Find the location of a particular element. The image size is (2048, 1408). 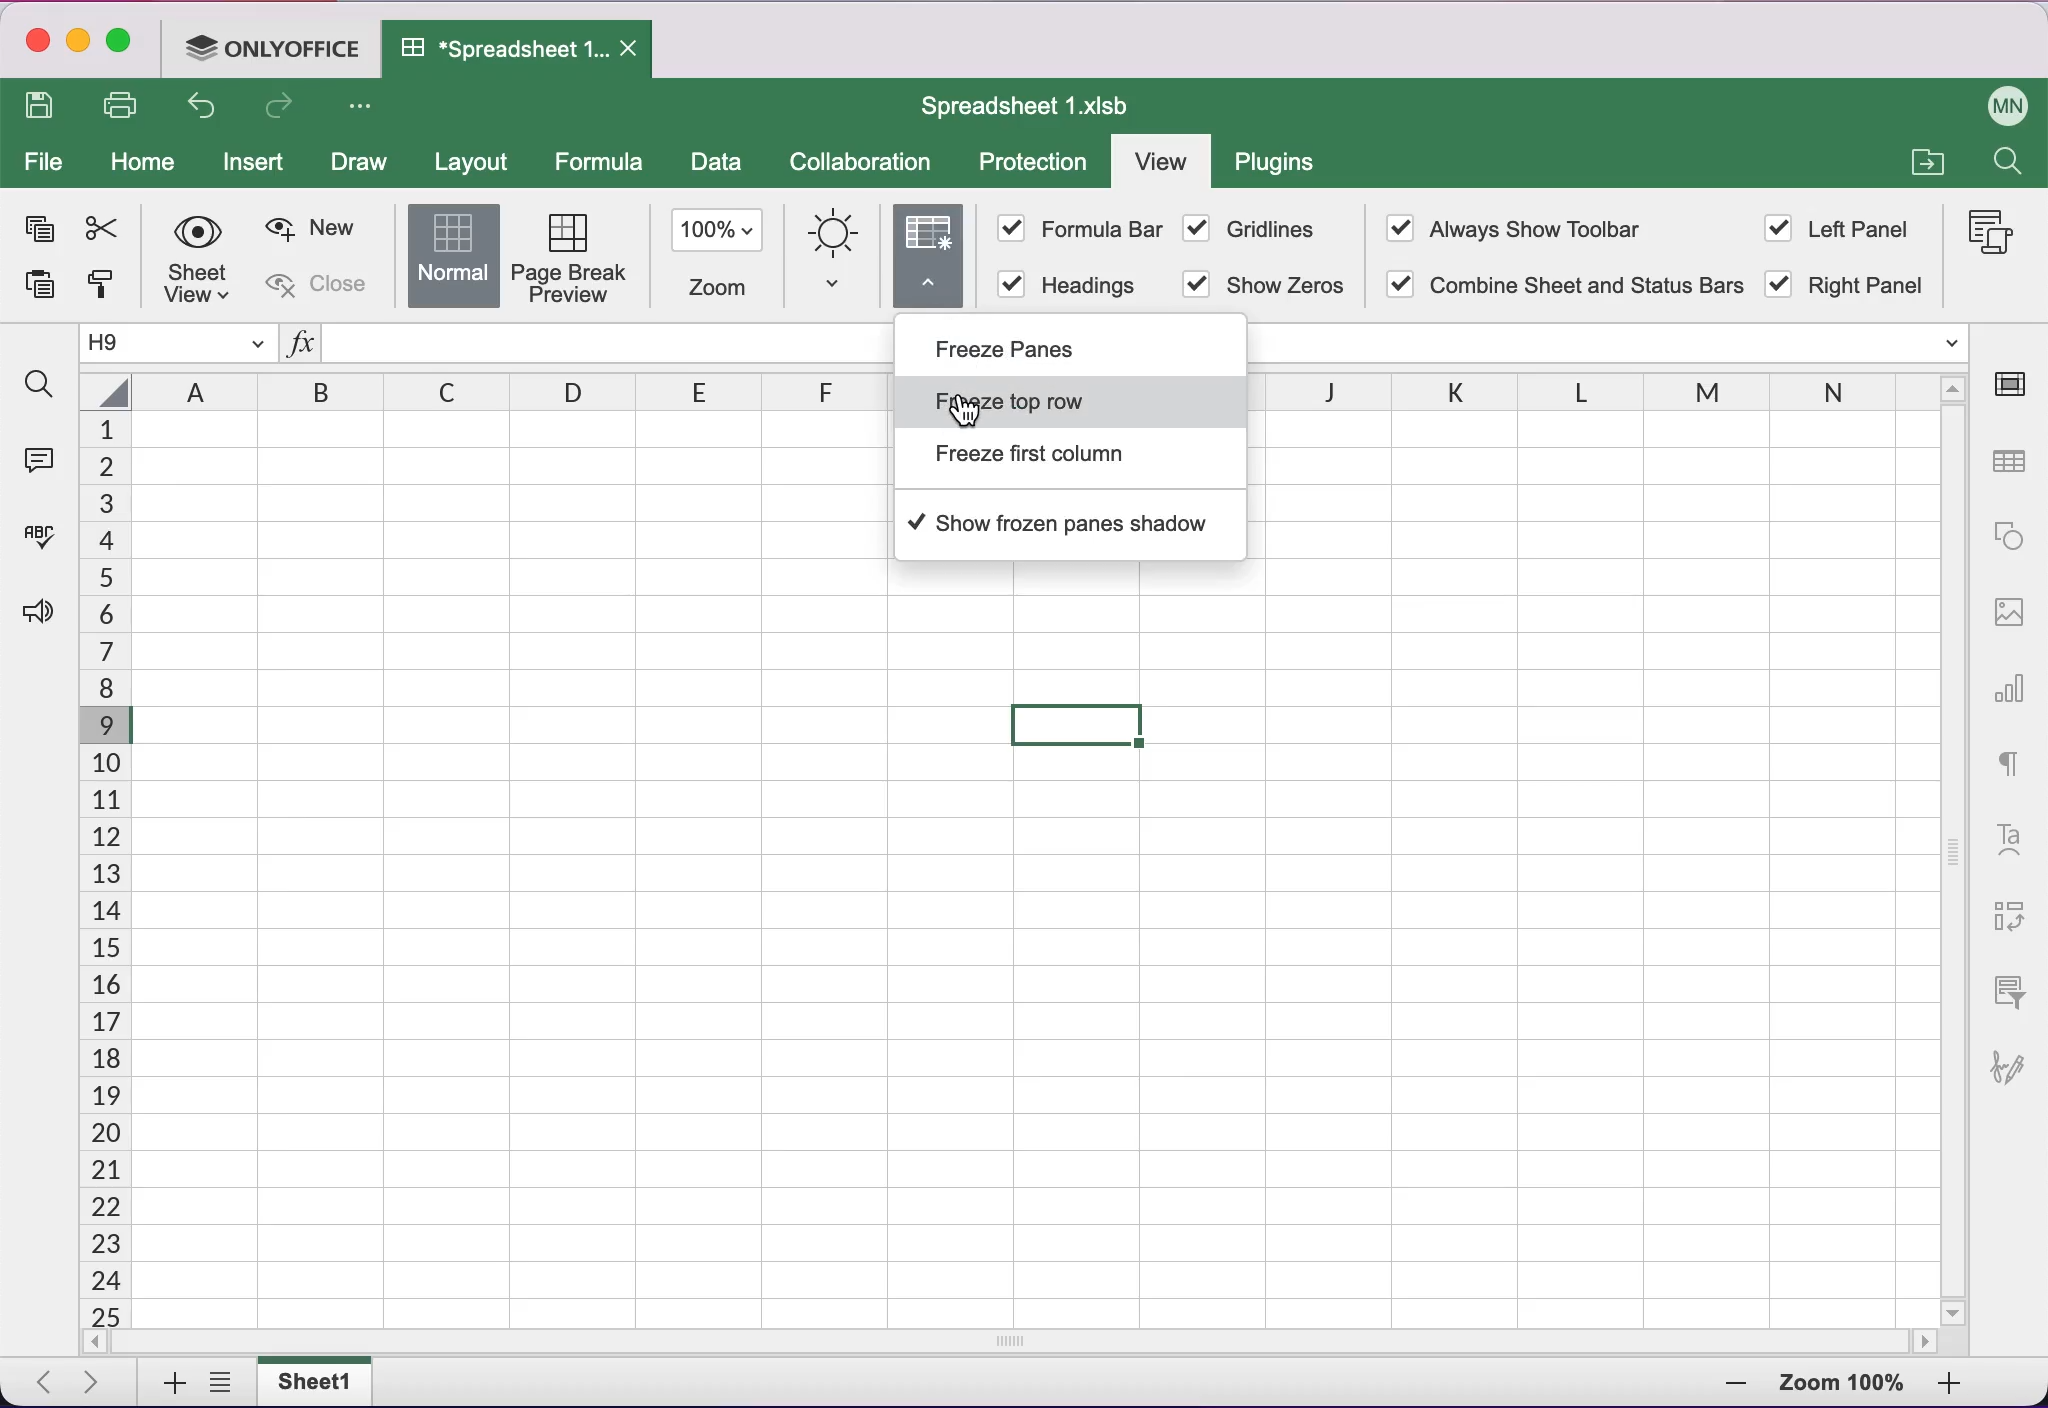

sheet tab is located at coordinates (324, 1382).